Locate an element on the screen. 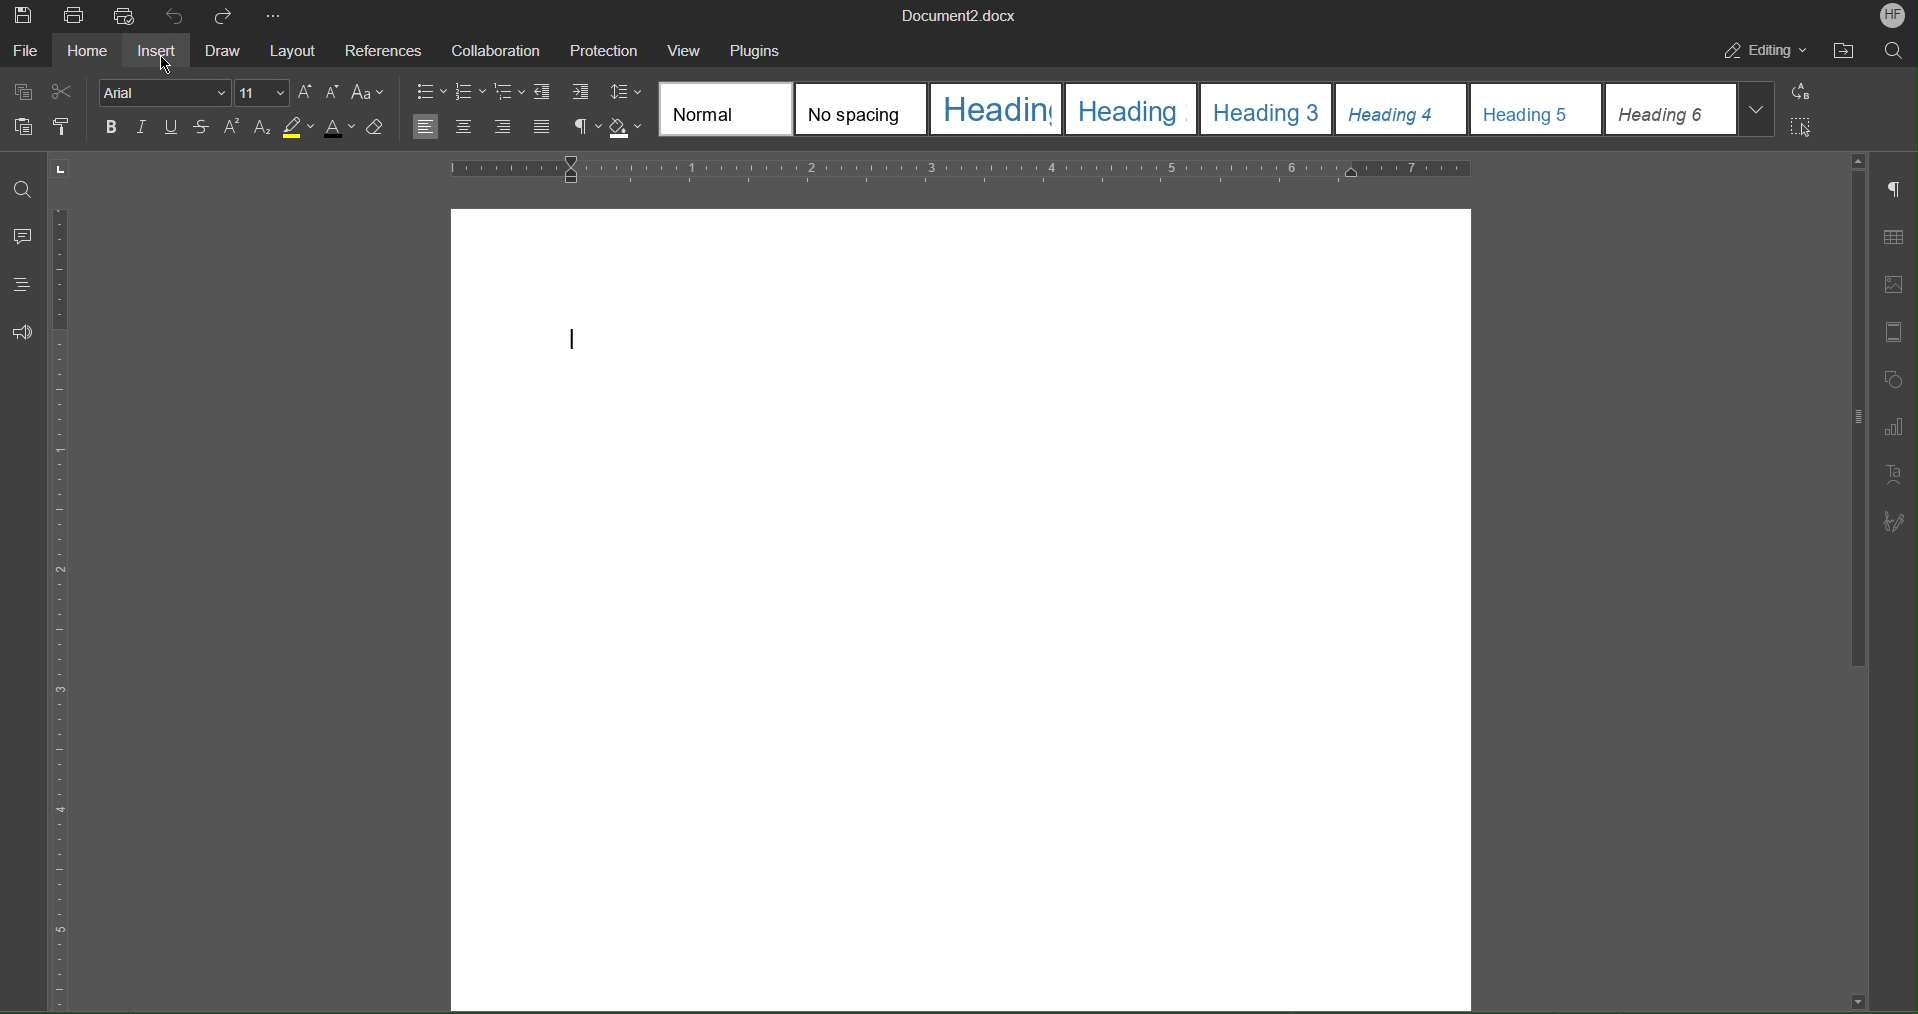 This screenshot has width=1918, height=1014. Highlight is located at coordinates (297, 129).